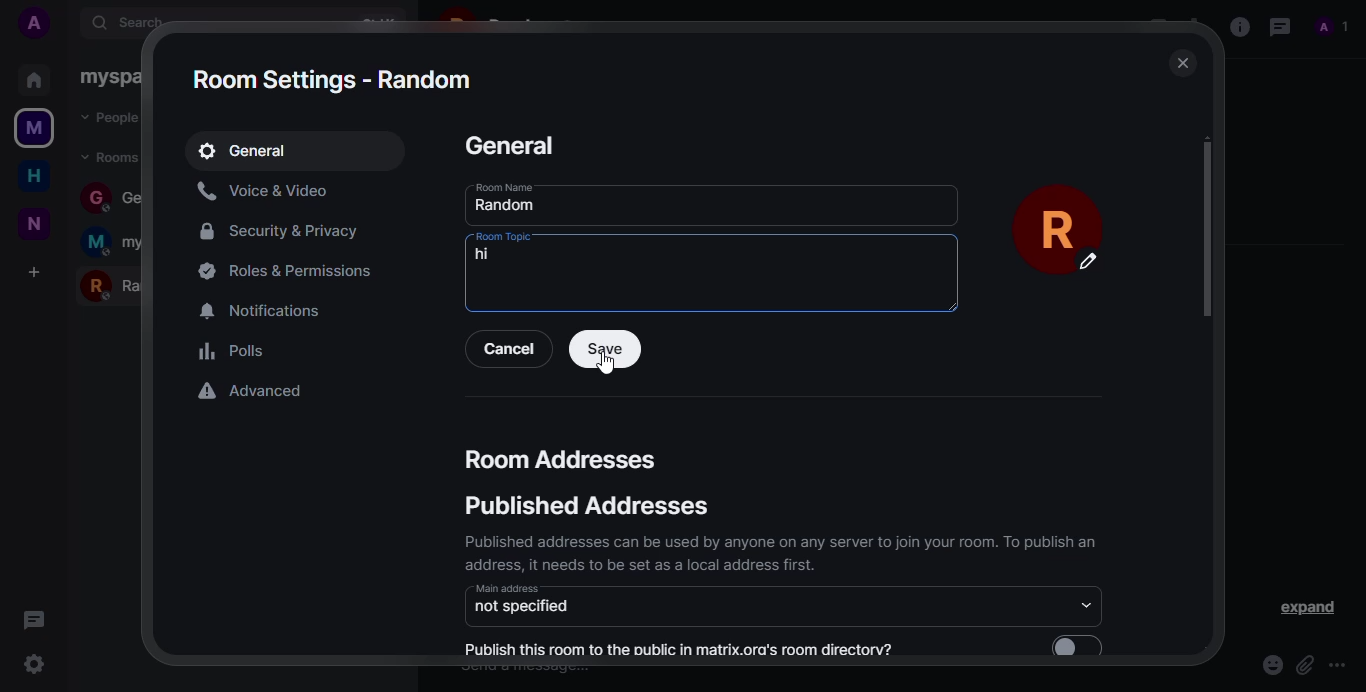 The height and width of the screenshot is (692, 1366). Describe the element at coordinates (1240, 27) in the screenshot. I see `info` at that location.